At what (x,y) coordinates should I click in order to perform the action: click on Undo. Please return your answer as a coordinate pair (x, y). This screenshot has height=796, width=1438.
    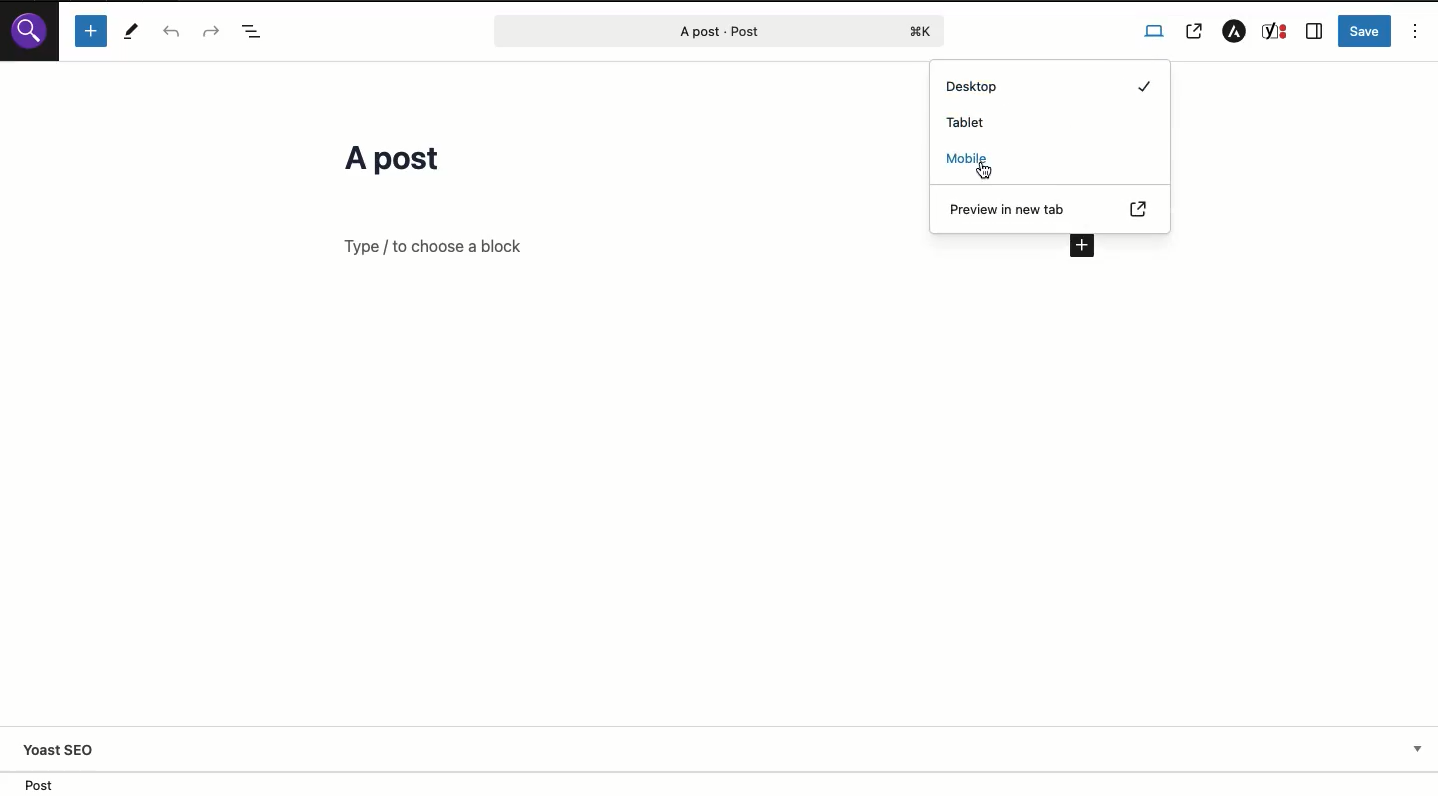
    Looking at the image, I should click on (171, 31).